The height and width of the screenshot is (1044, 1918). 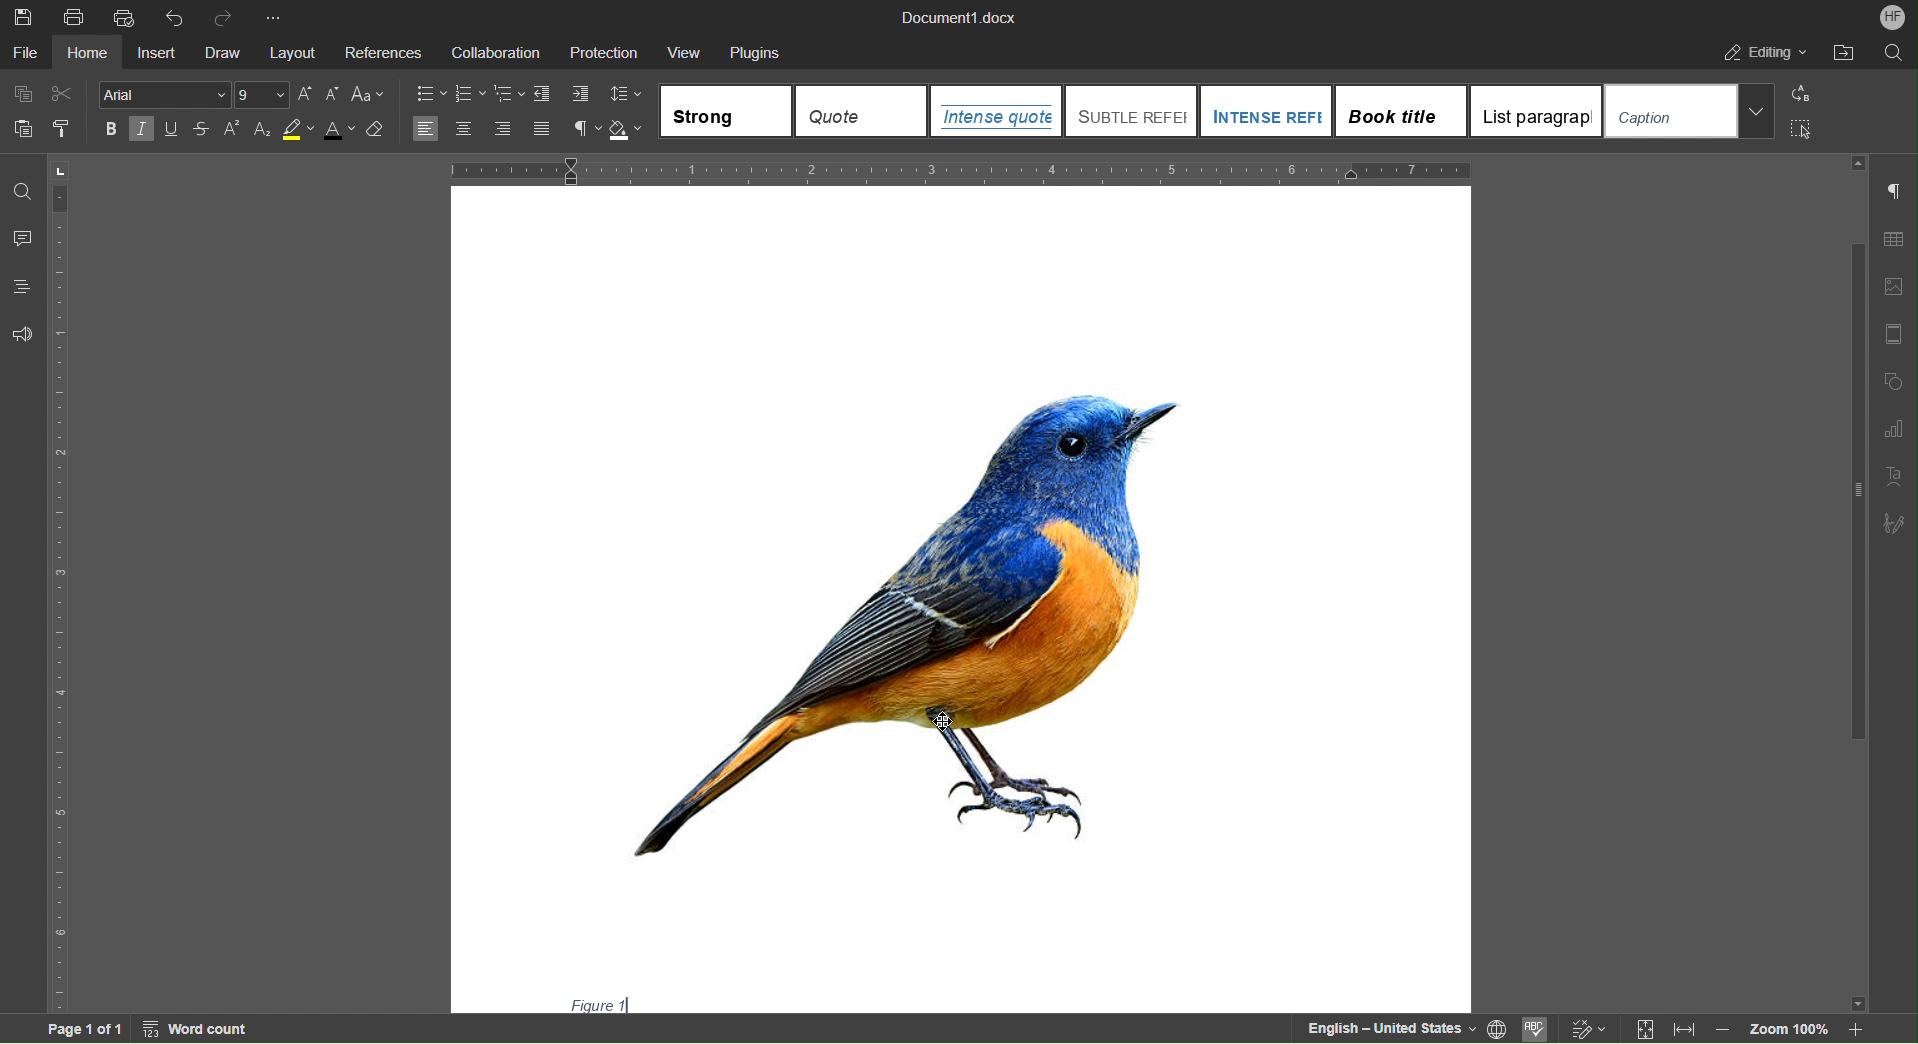 What do you see at coordinates (261, 130) in the screenshot?
I see `Subscript` at bounding box center [261, 130].